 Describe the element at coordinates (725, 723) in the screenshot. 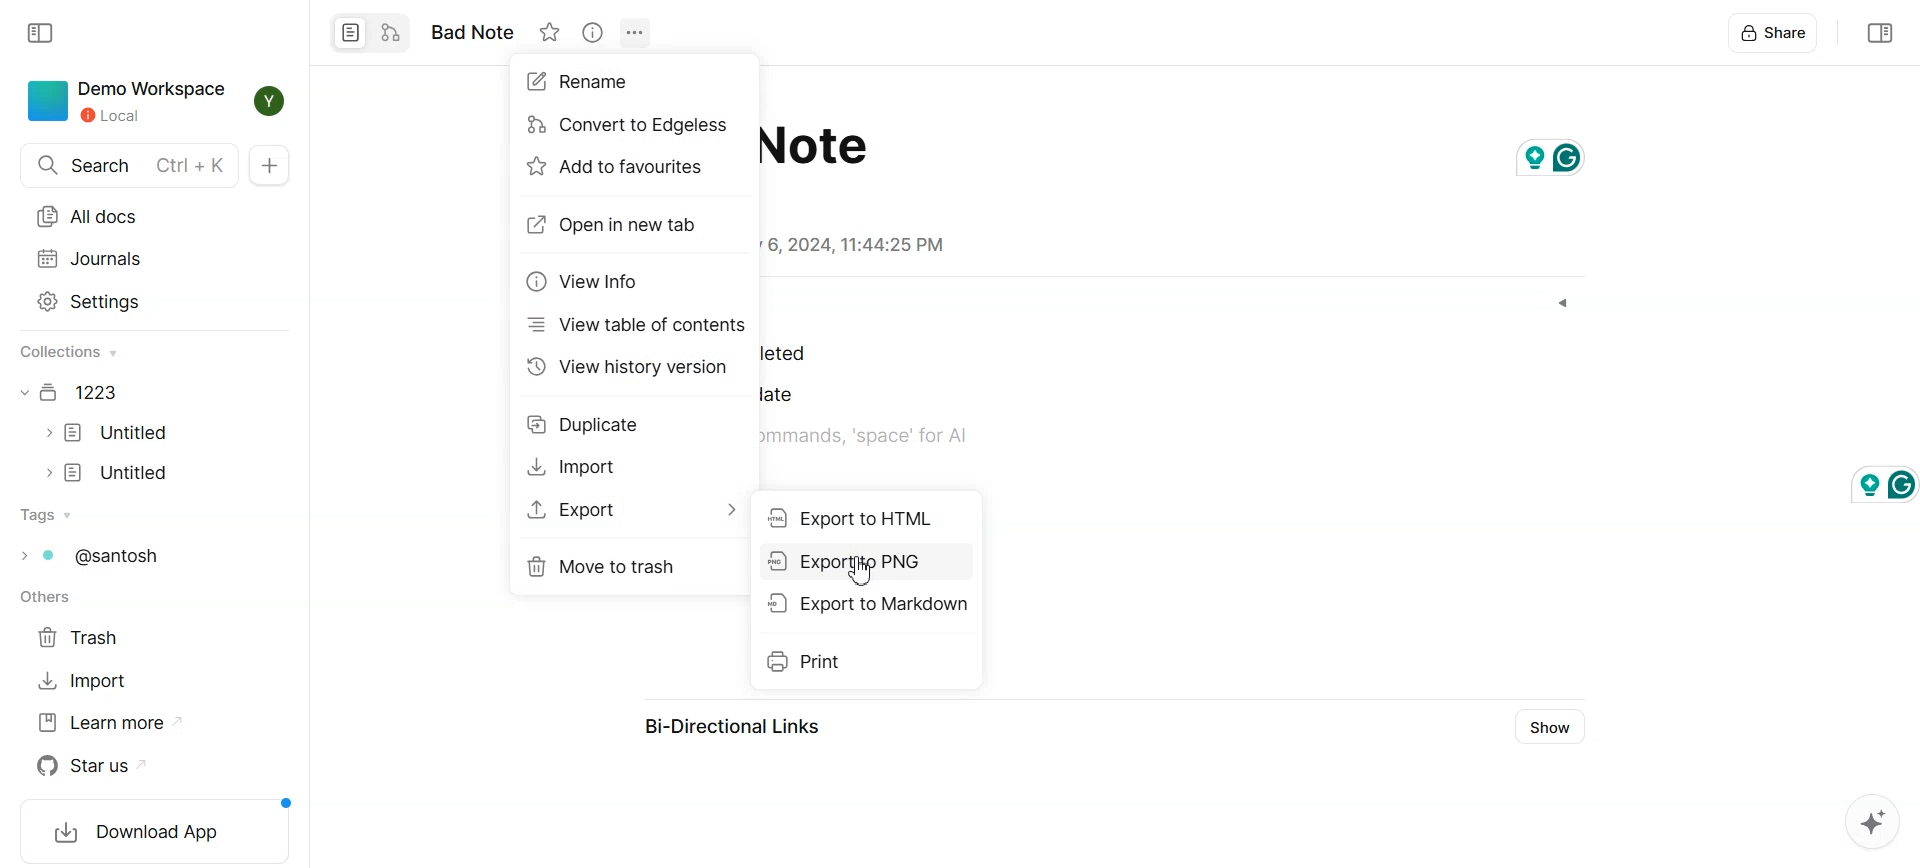

I see `Bi-Directional Links` at that location.